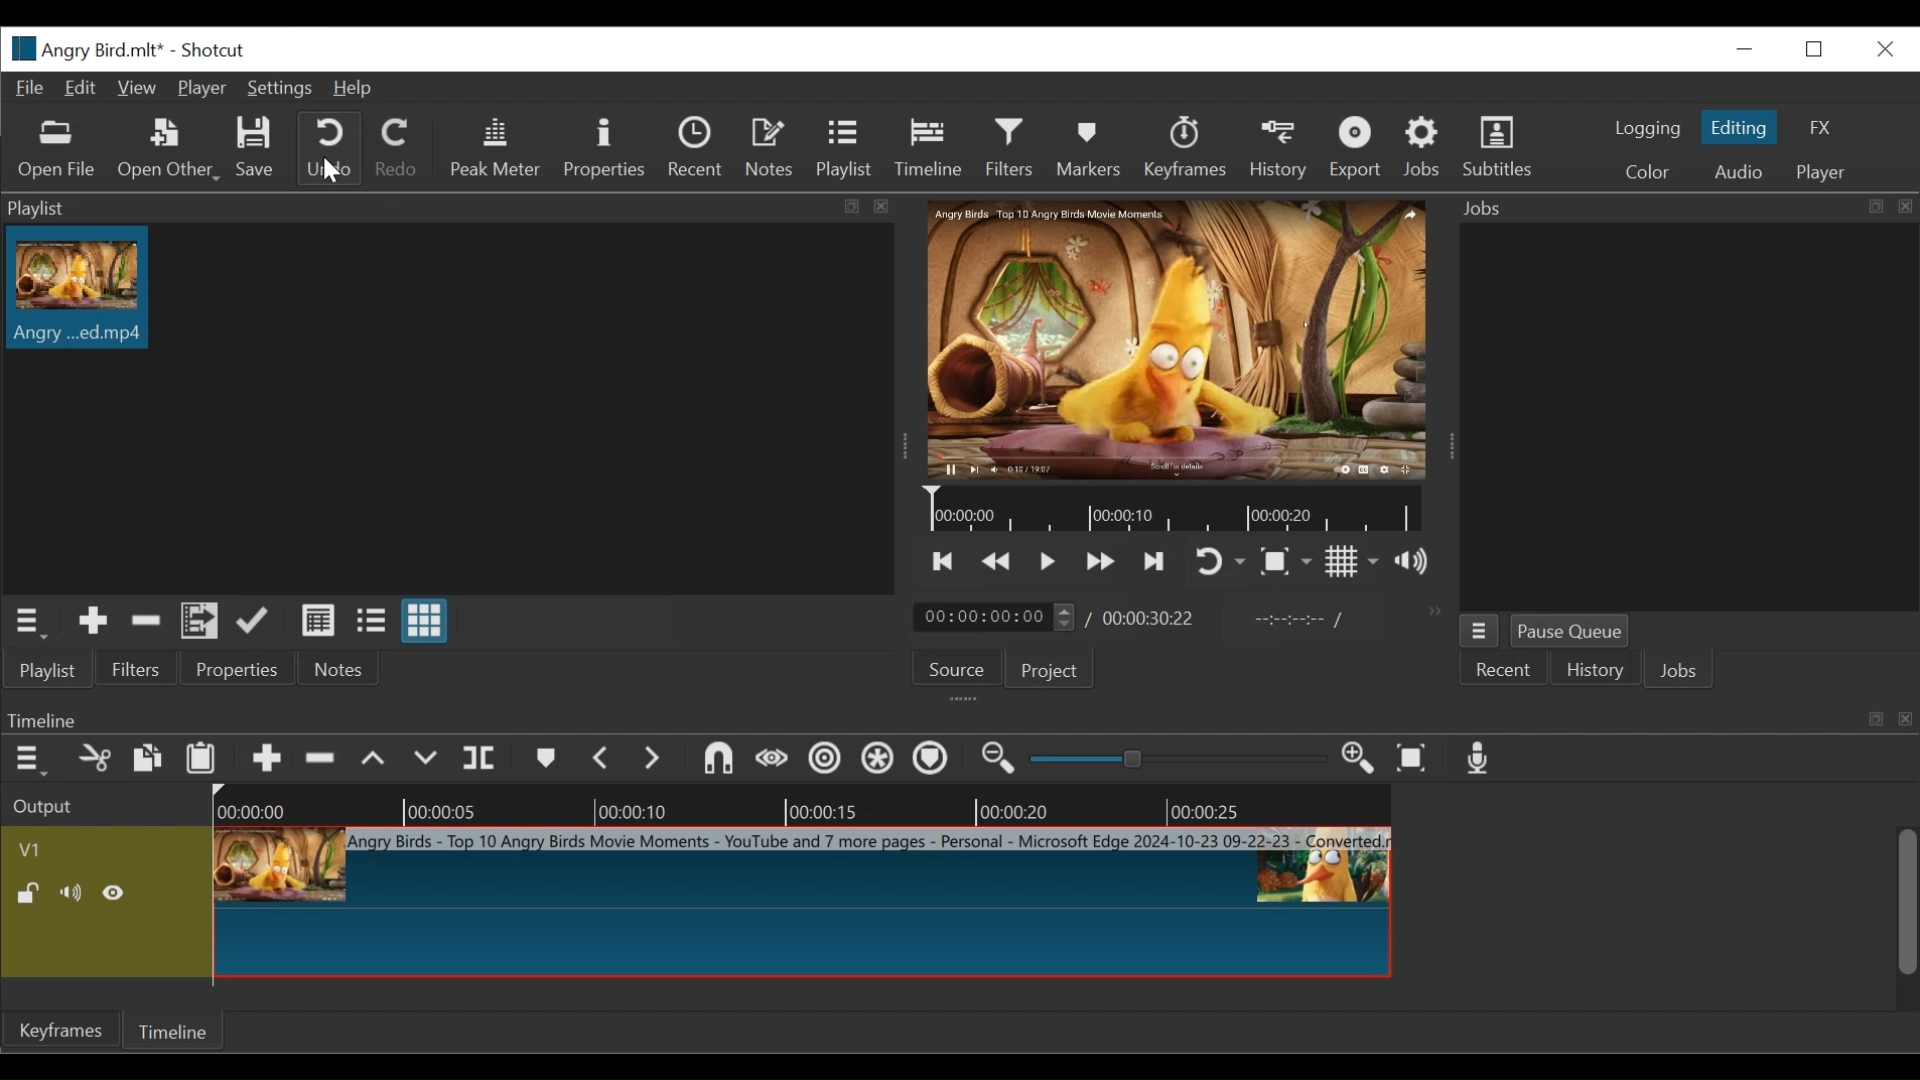  Describe the element at coordinates (29, 89) in the screenshot. I see `File` at that location.